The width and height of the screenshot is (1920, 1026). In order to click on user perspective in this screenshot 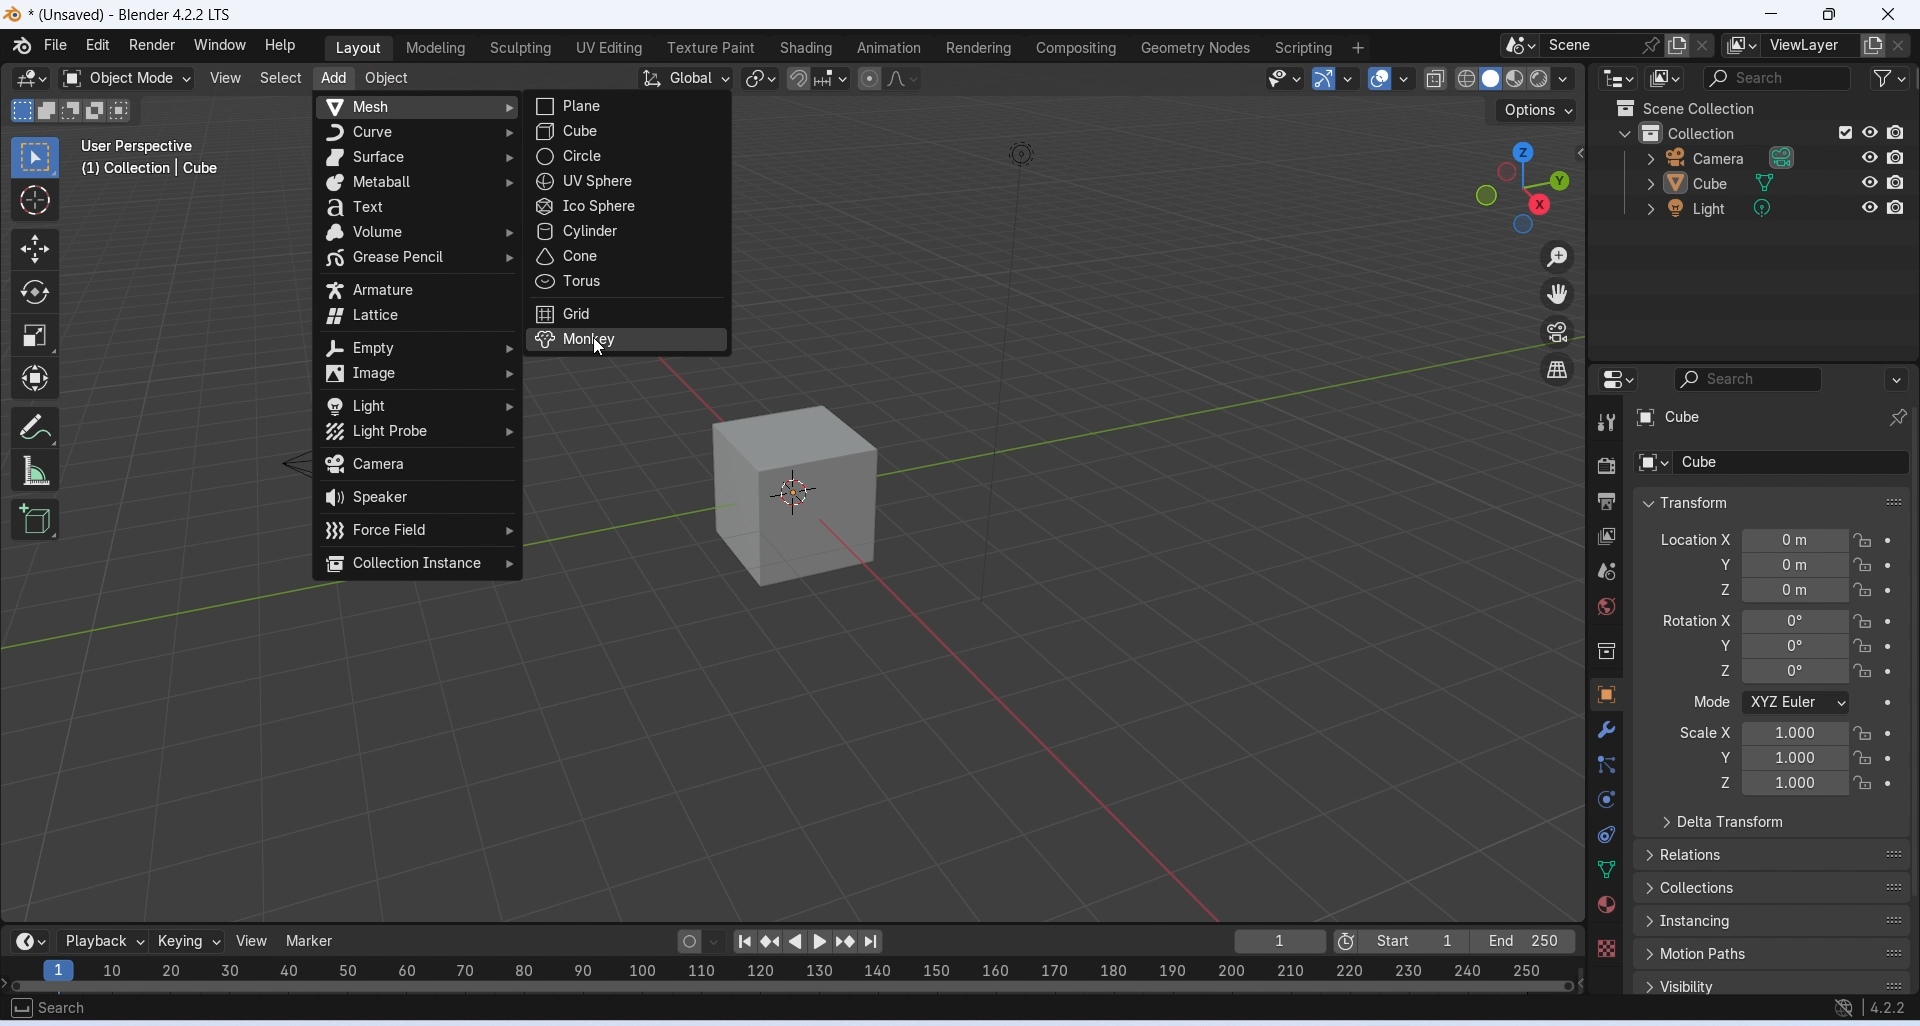, I will do `click(141, 145)`.